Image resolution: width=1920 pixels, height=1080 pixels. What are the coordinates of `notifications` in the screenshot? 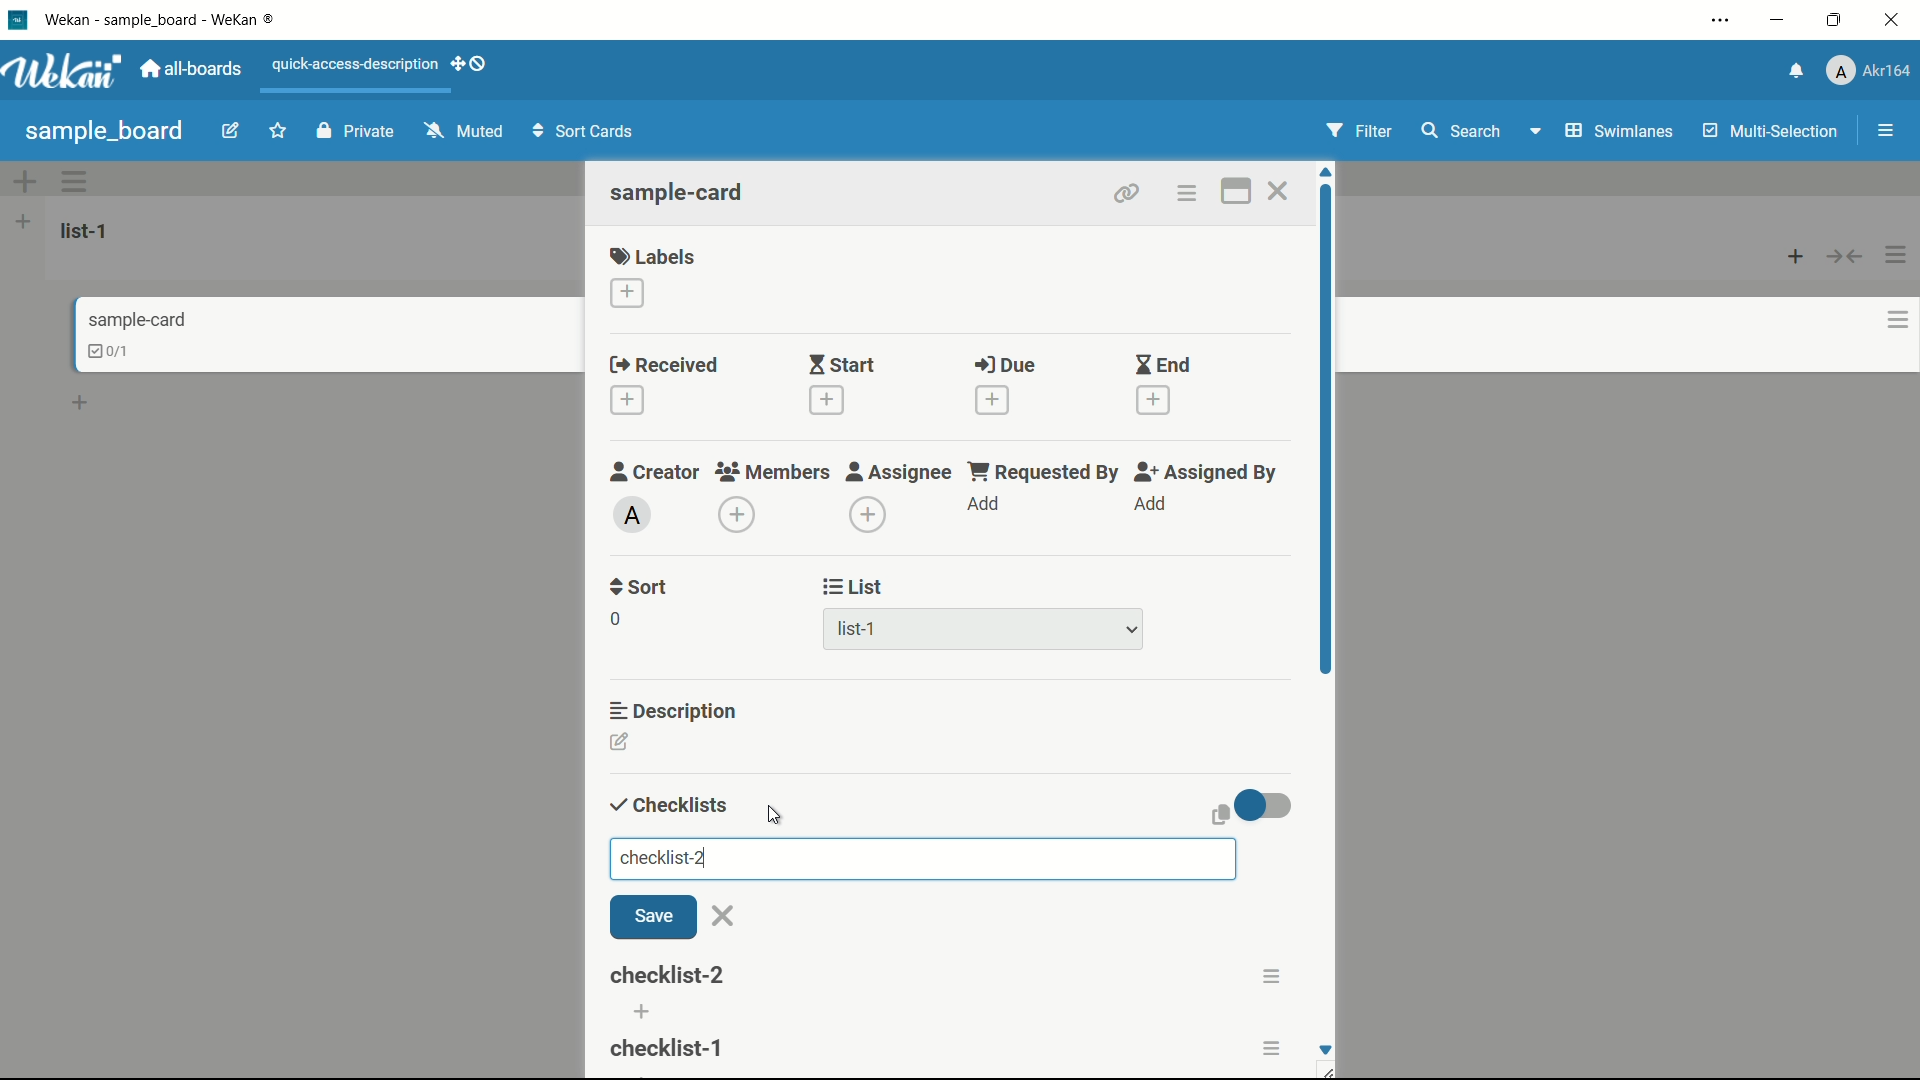 It's located at (1793, 69).